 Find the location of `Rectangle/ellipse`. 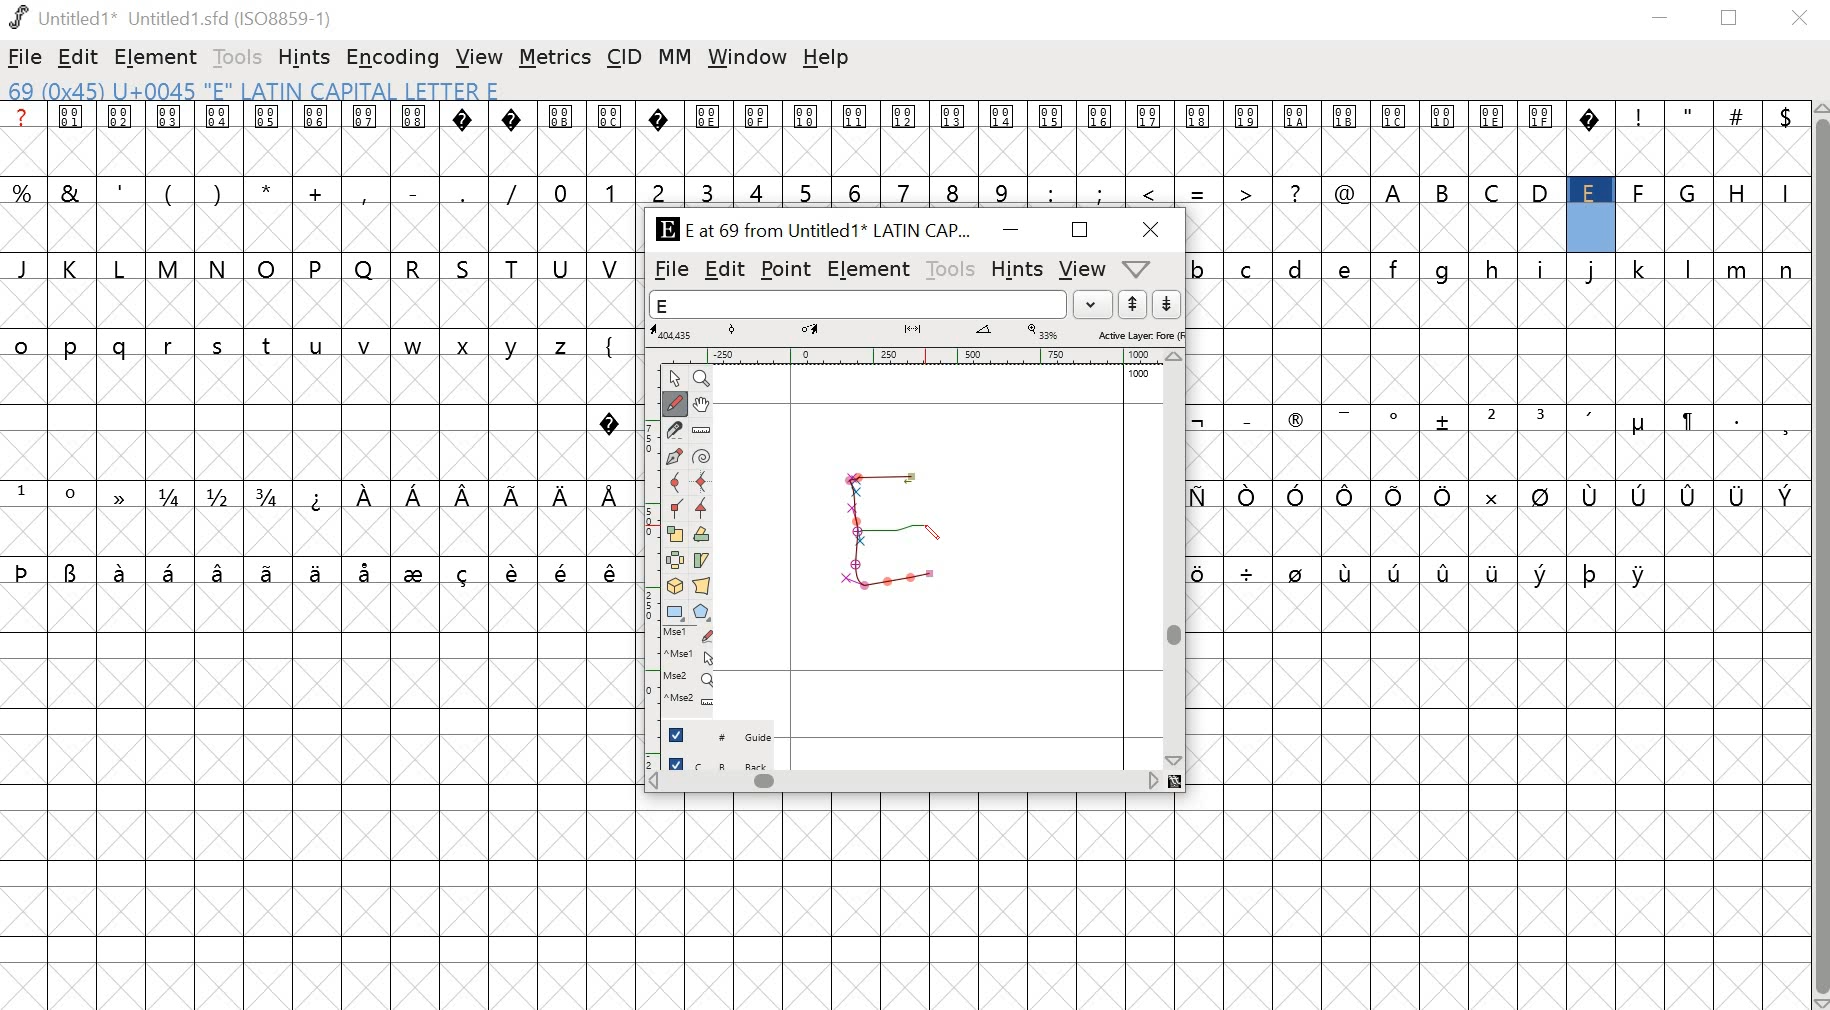

Rectangle/ellipse is located at coordinates (674, 613).